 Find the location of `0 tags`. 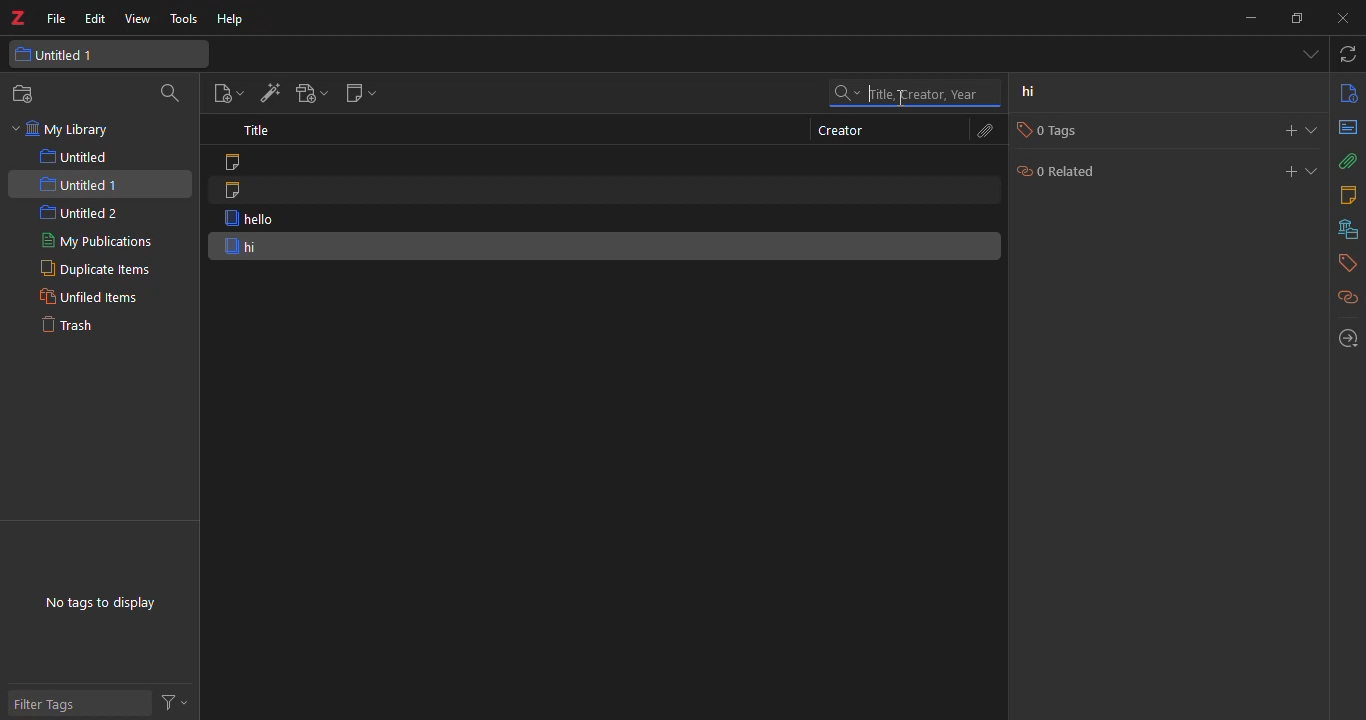

0 tags is located at coordinates (1043, 130).